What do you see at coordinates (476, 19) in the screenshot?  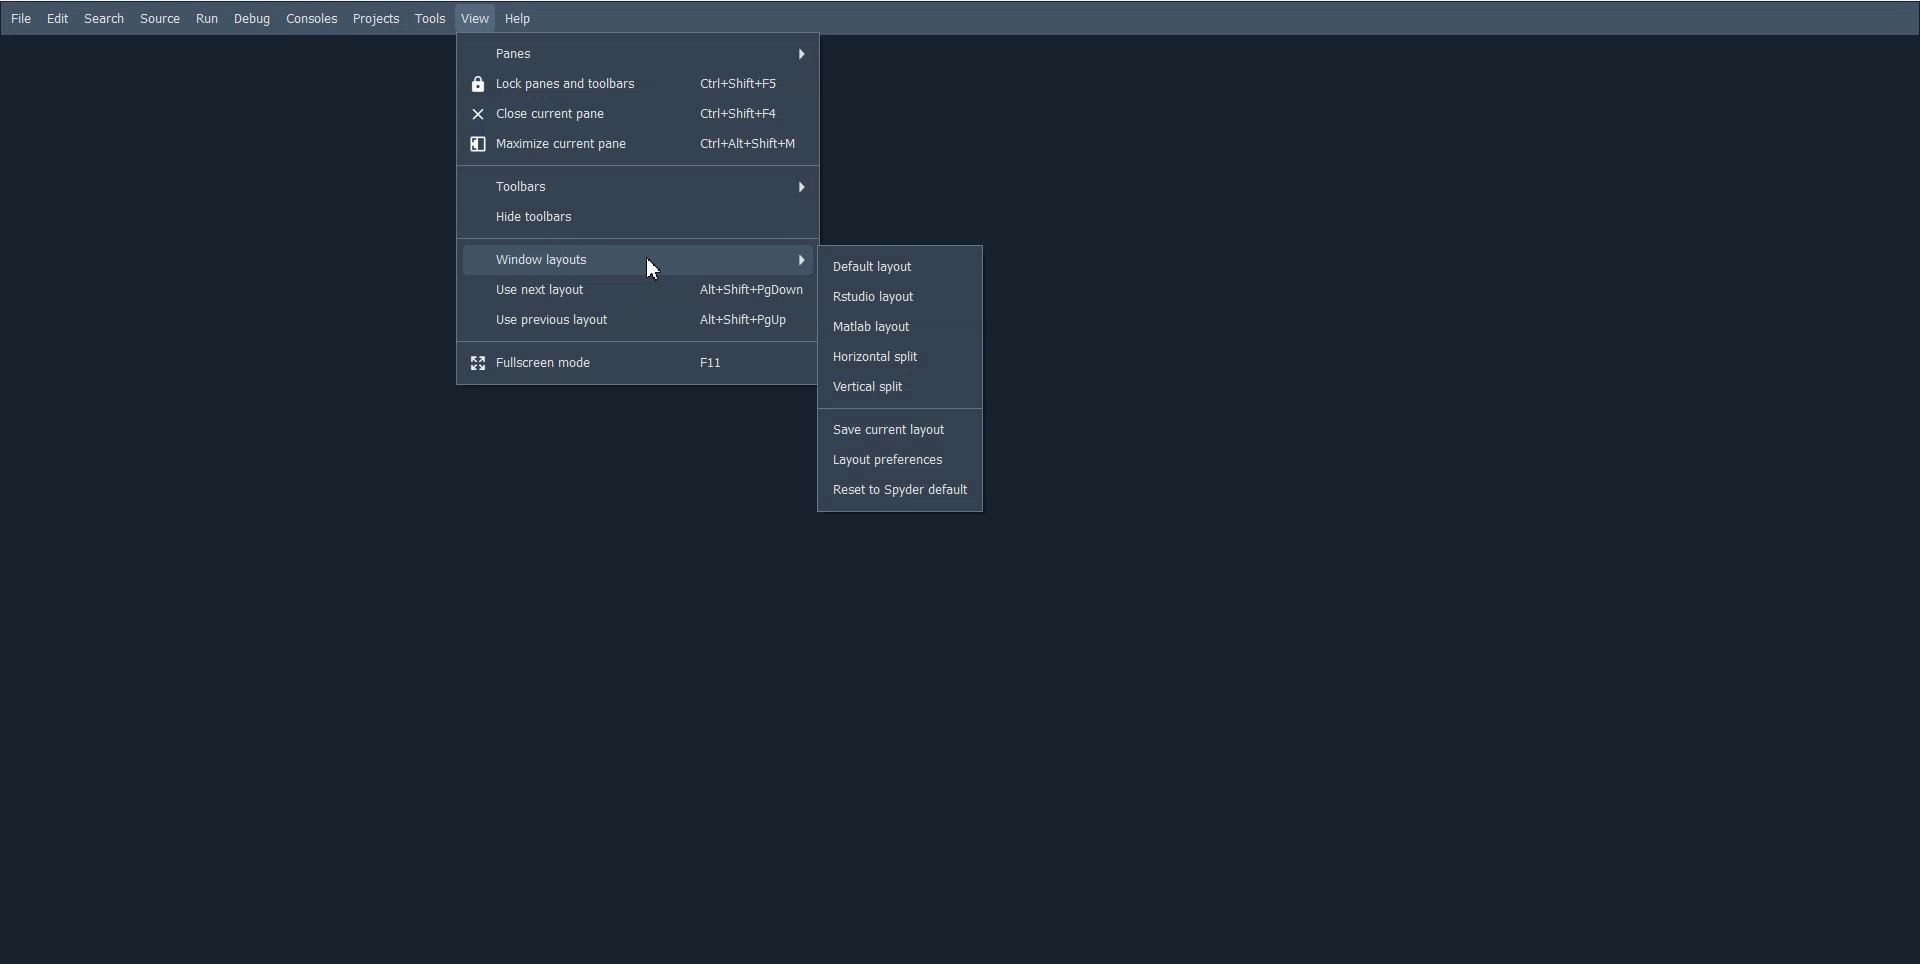 I see `View` at bounding box center [476, 19].